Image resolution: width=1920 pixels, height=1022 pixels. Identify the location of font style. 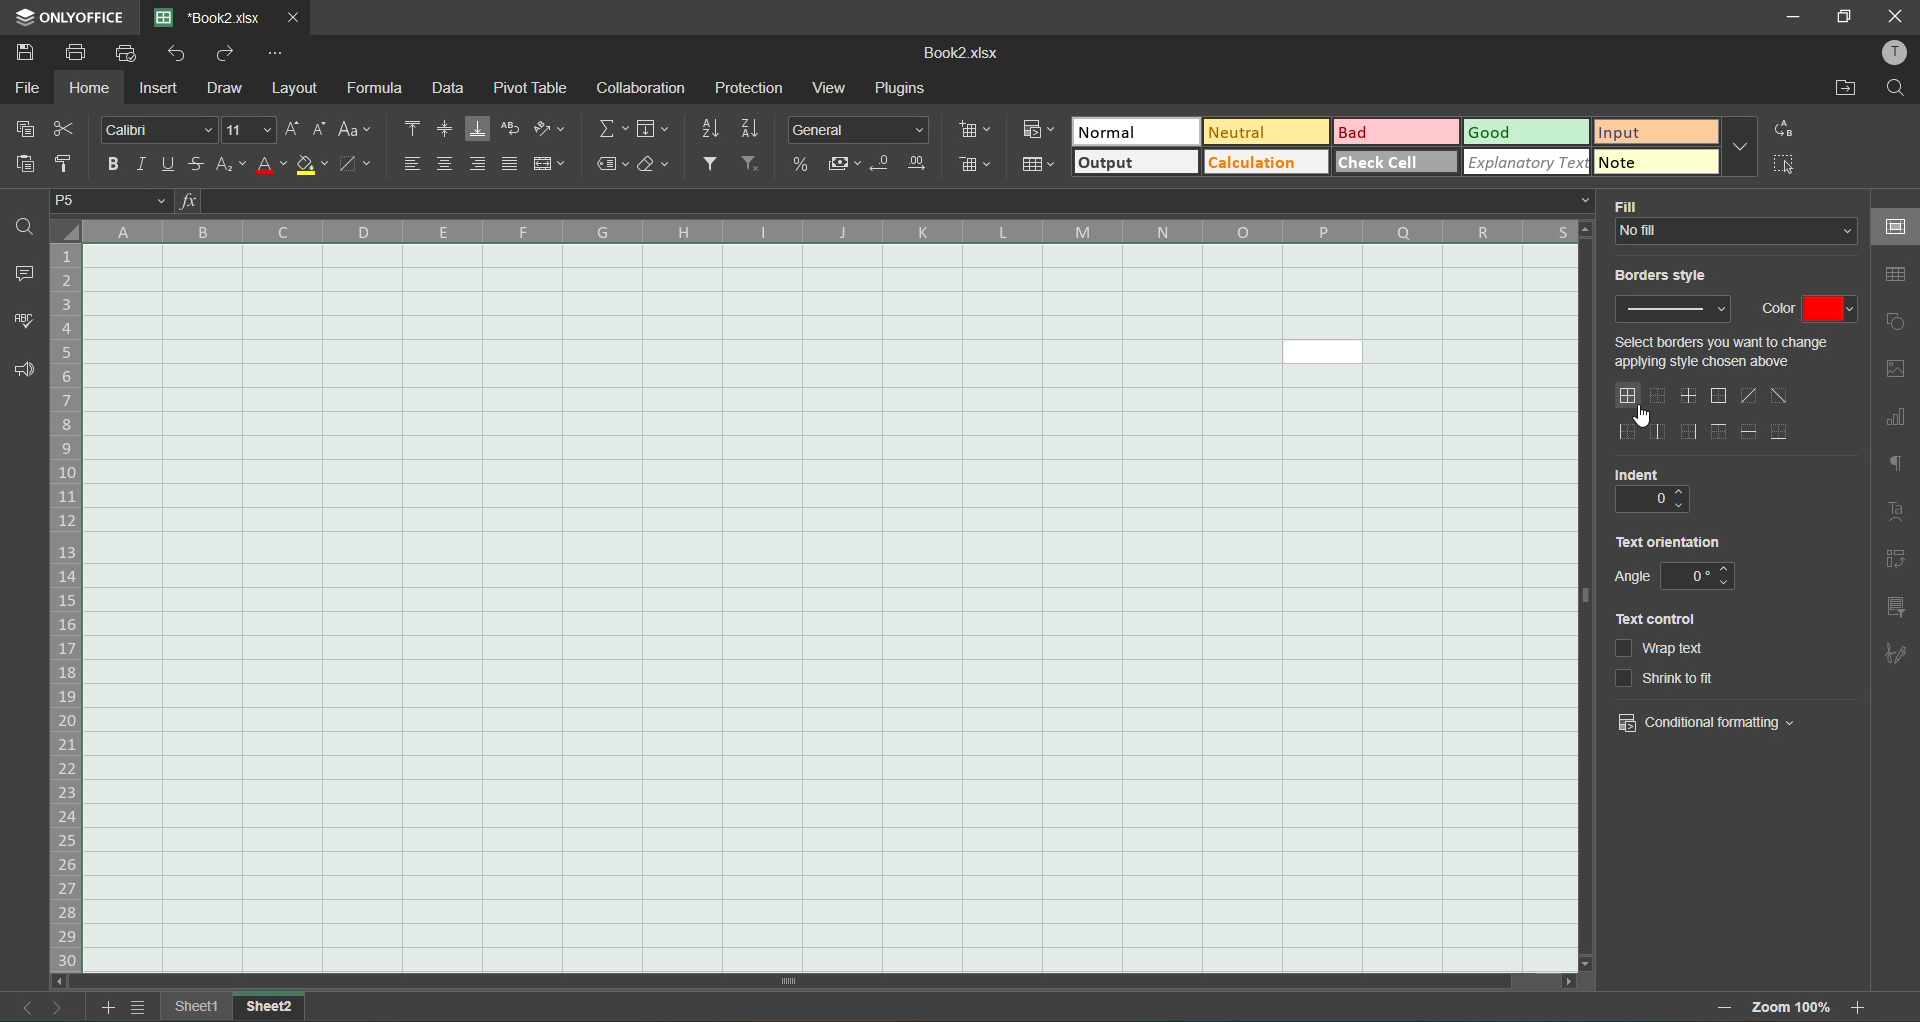
(160, 131).